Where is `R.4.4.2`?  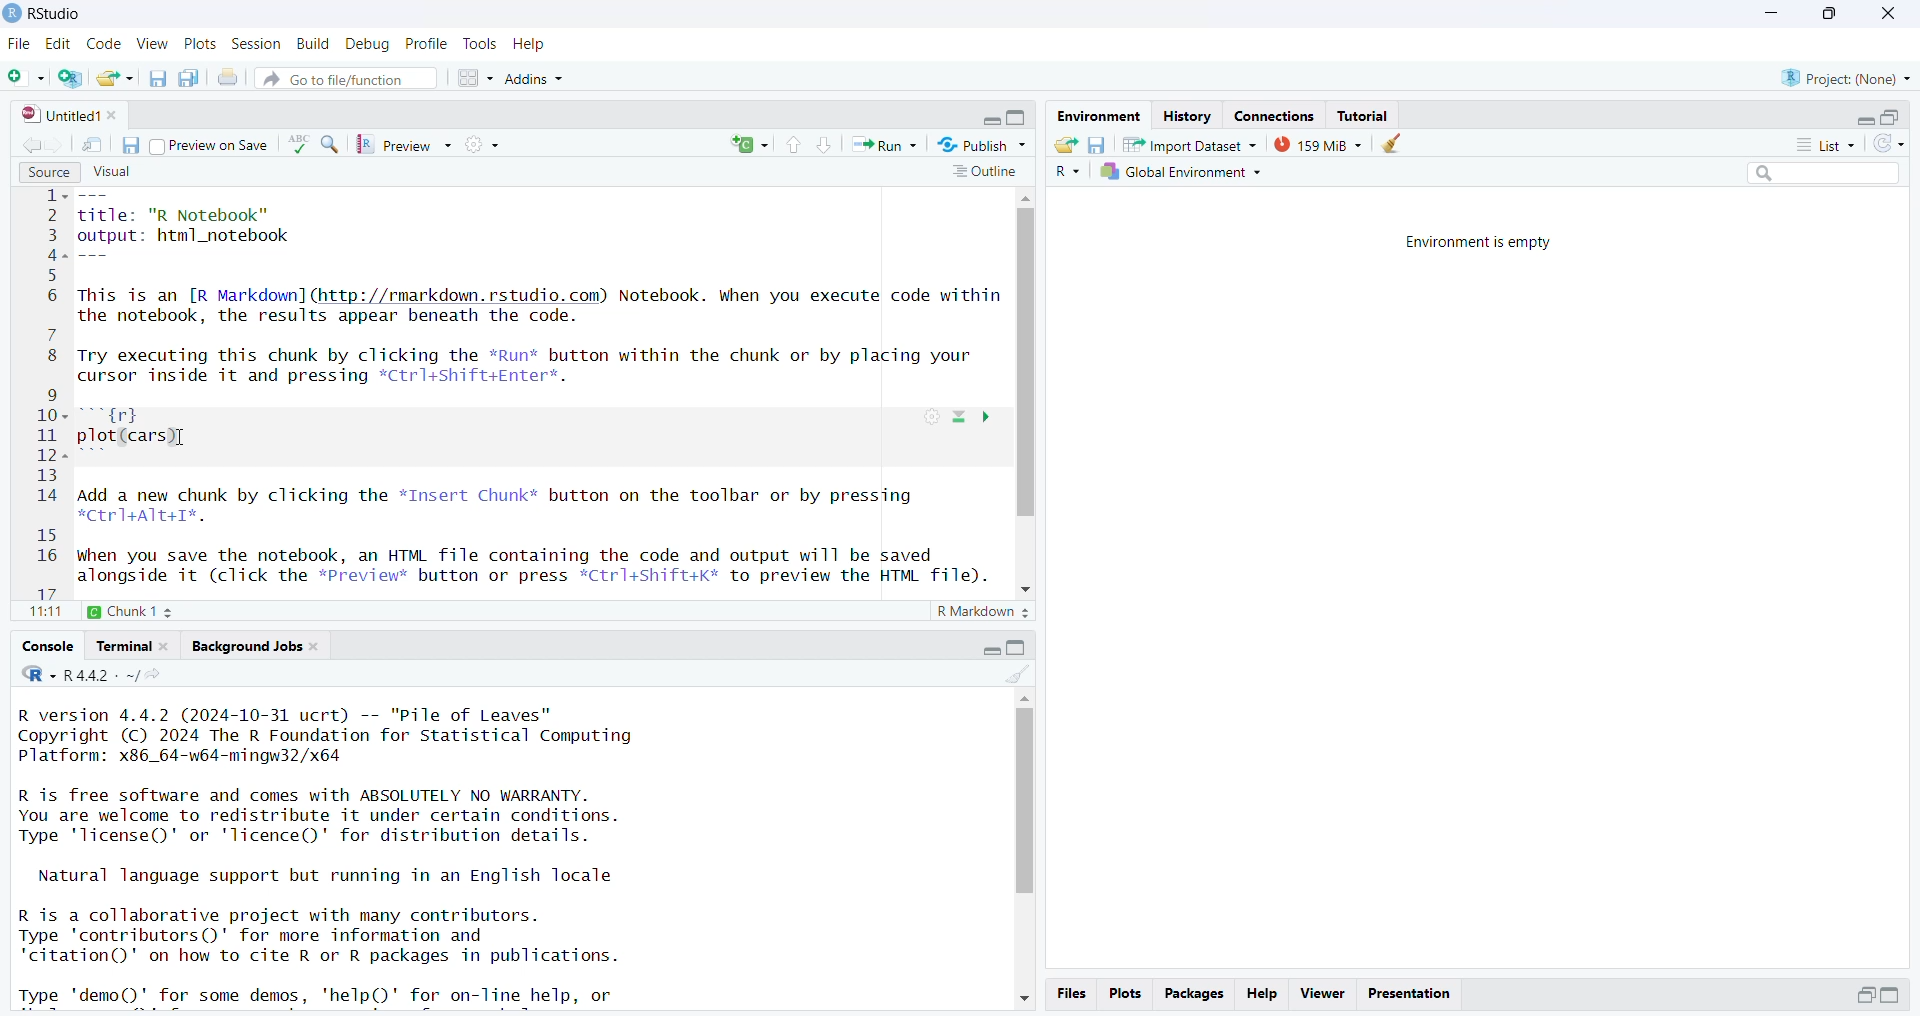
R.4.4.2 is located at coordinates (79, 673).